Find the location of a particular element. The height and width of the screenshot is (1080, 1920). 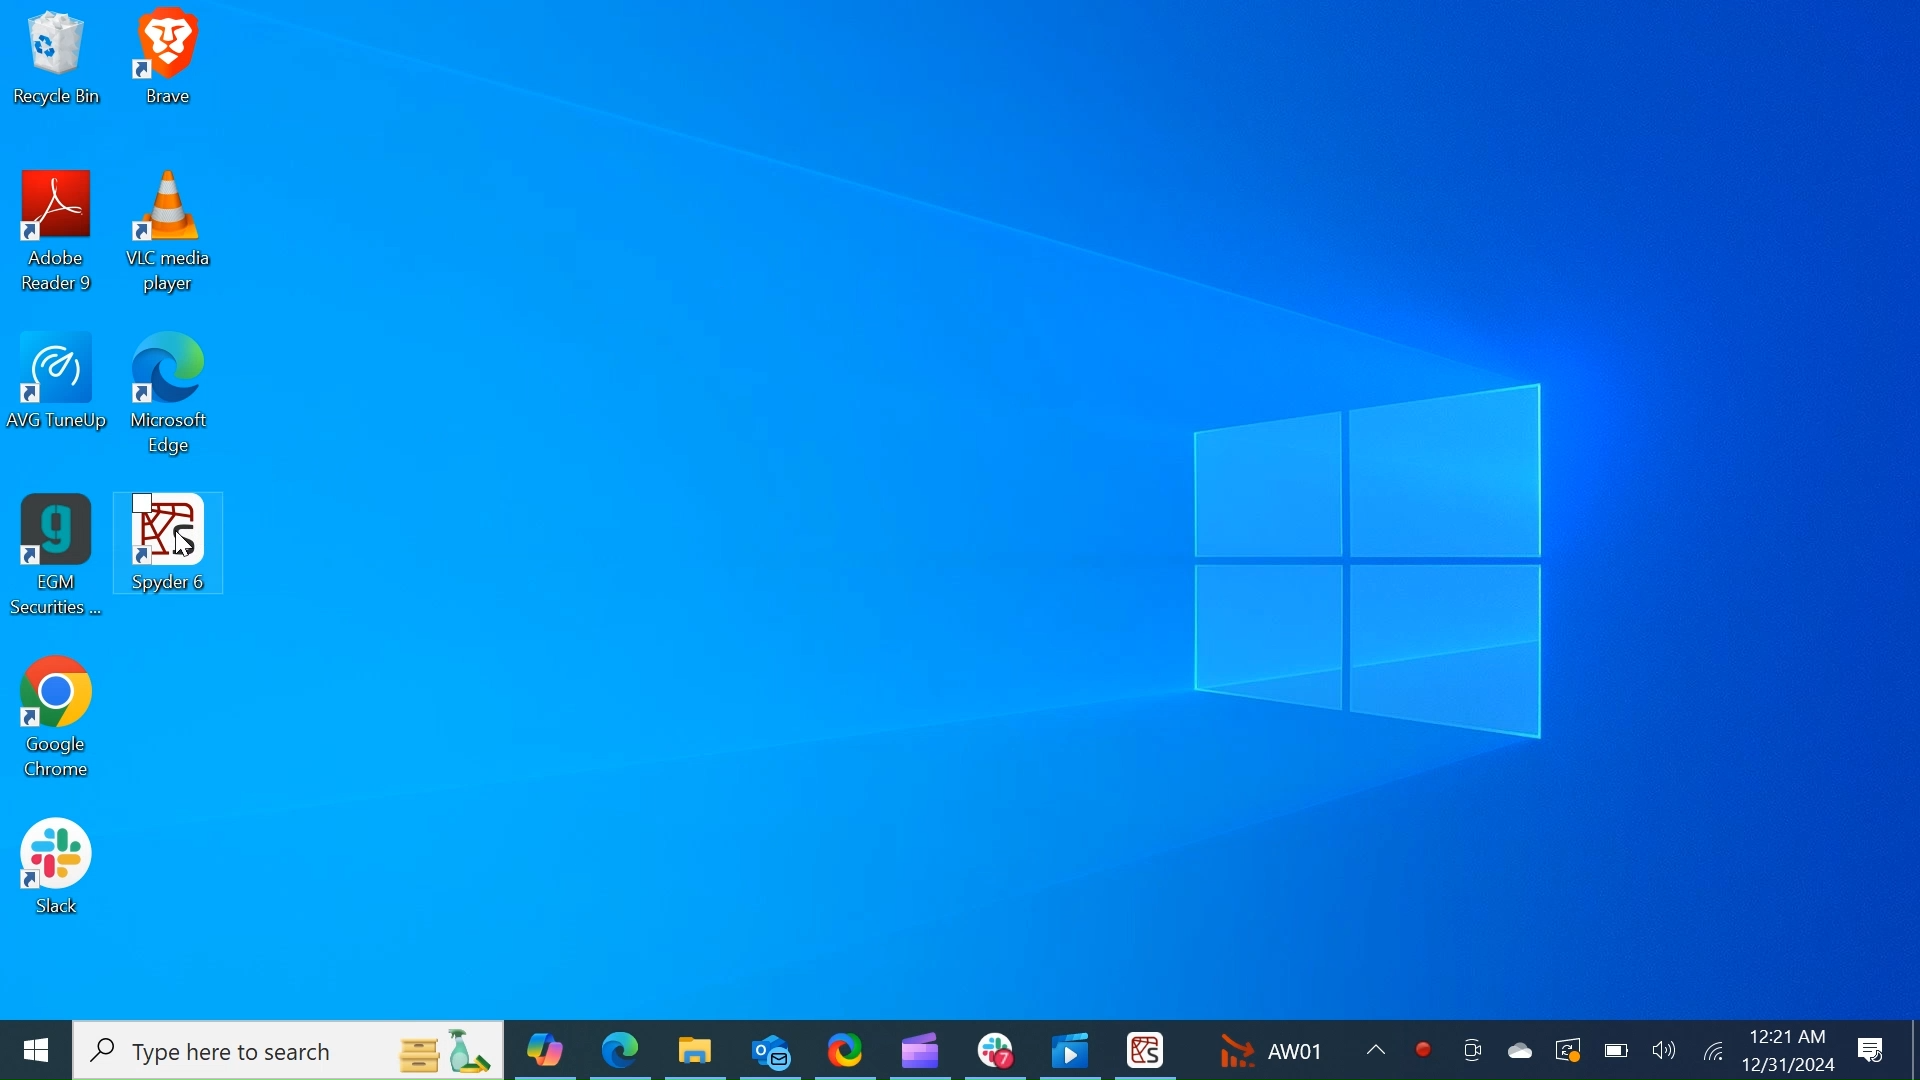

Spyder Desktop Icon is located at coordinates (168, 561).